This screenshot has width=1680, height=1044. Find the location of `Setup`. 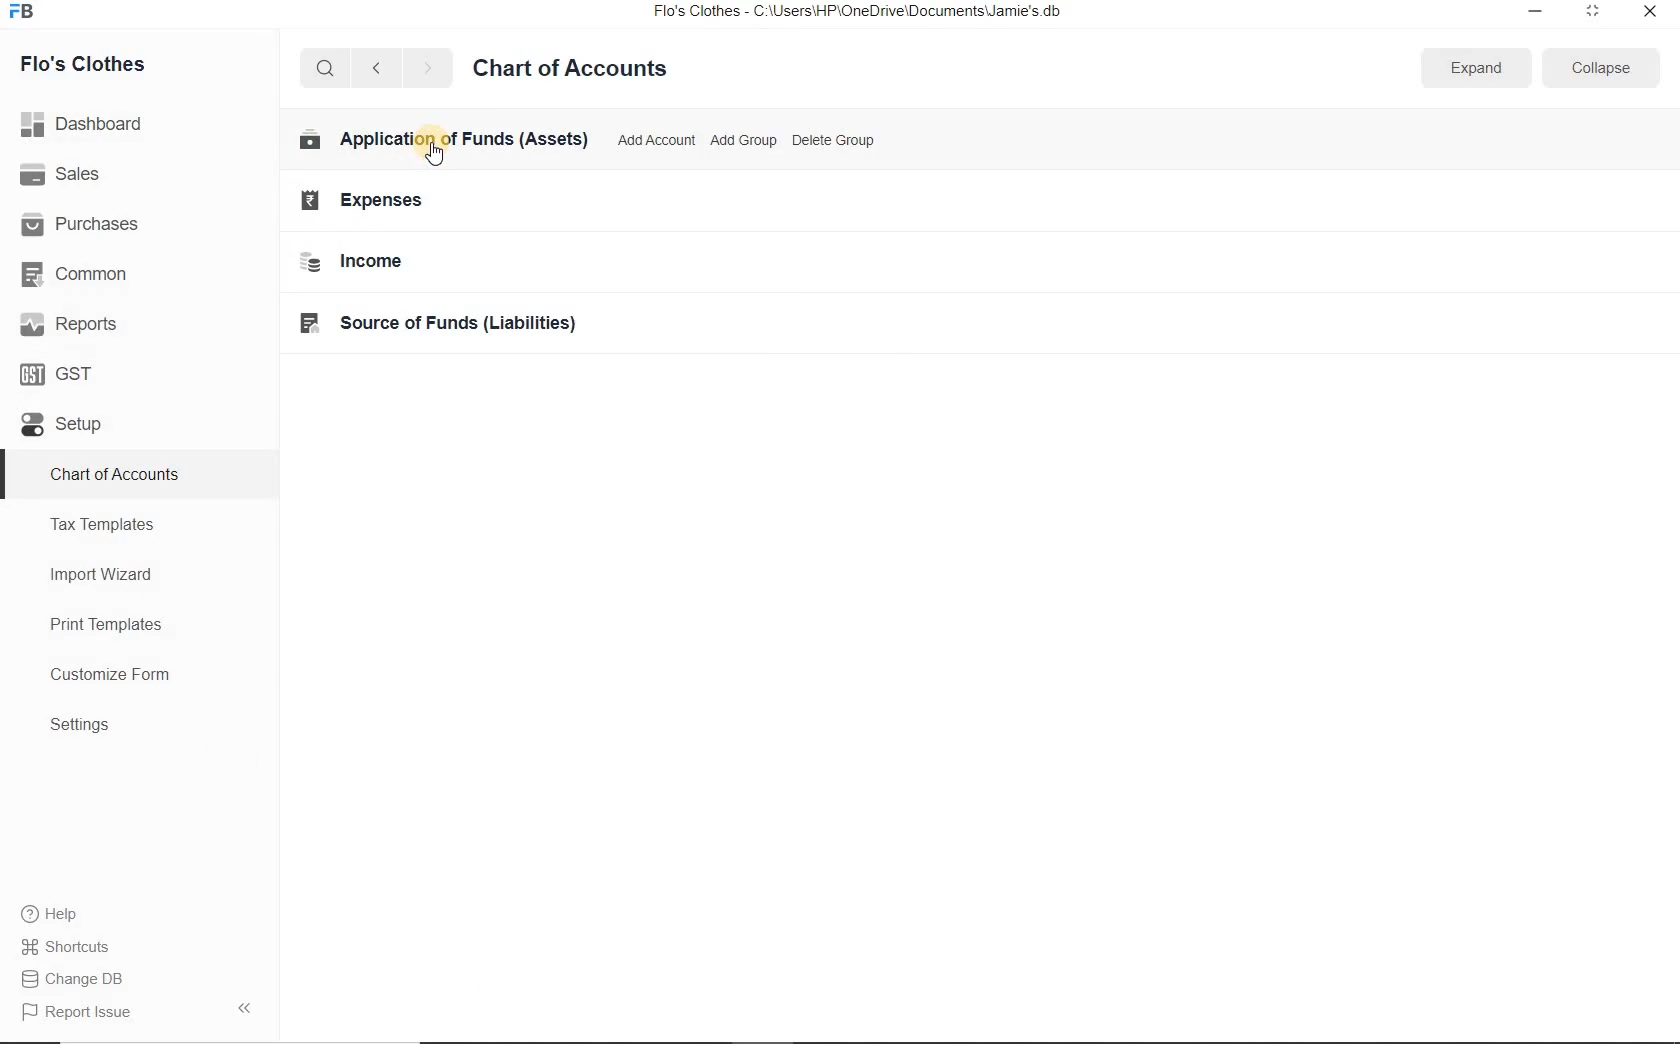

Setup is located at coordinates (88, 433).